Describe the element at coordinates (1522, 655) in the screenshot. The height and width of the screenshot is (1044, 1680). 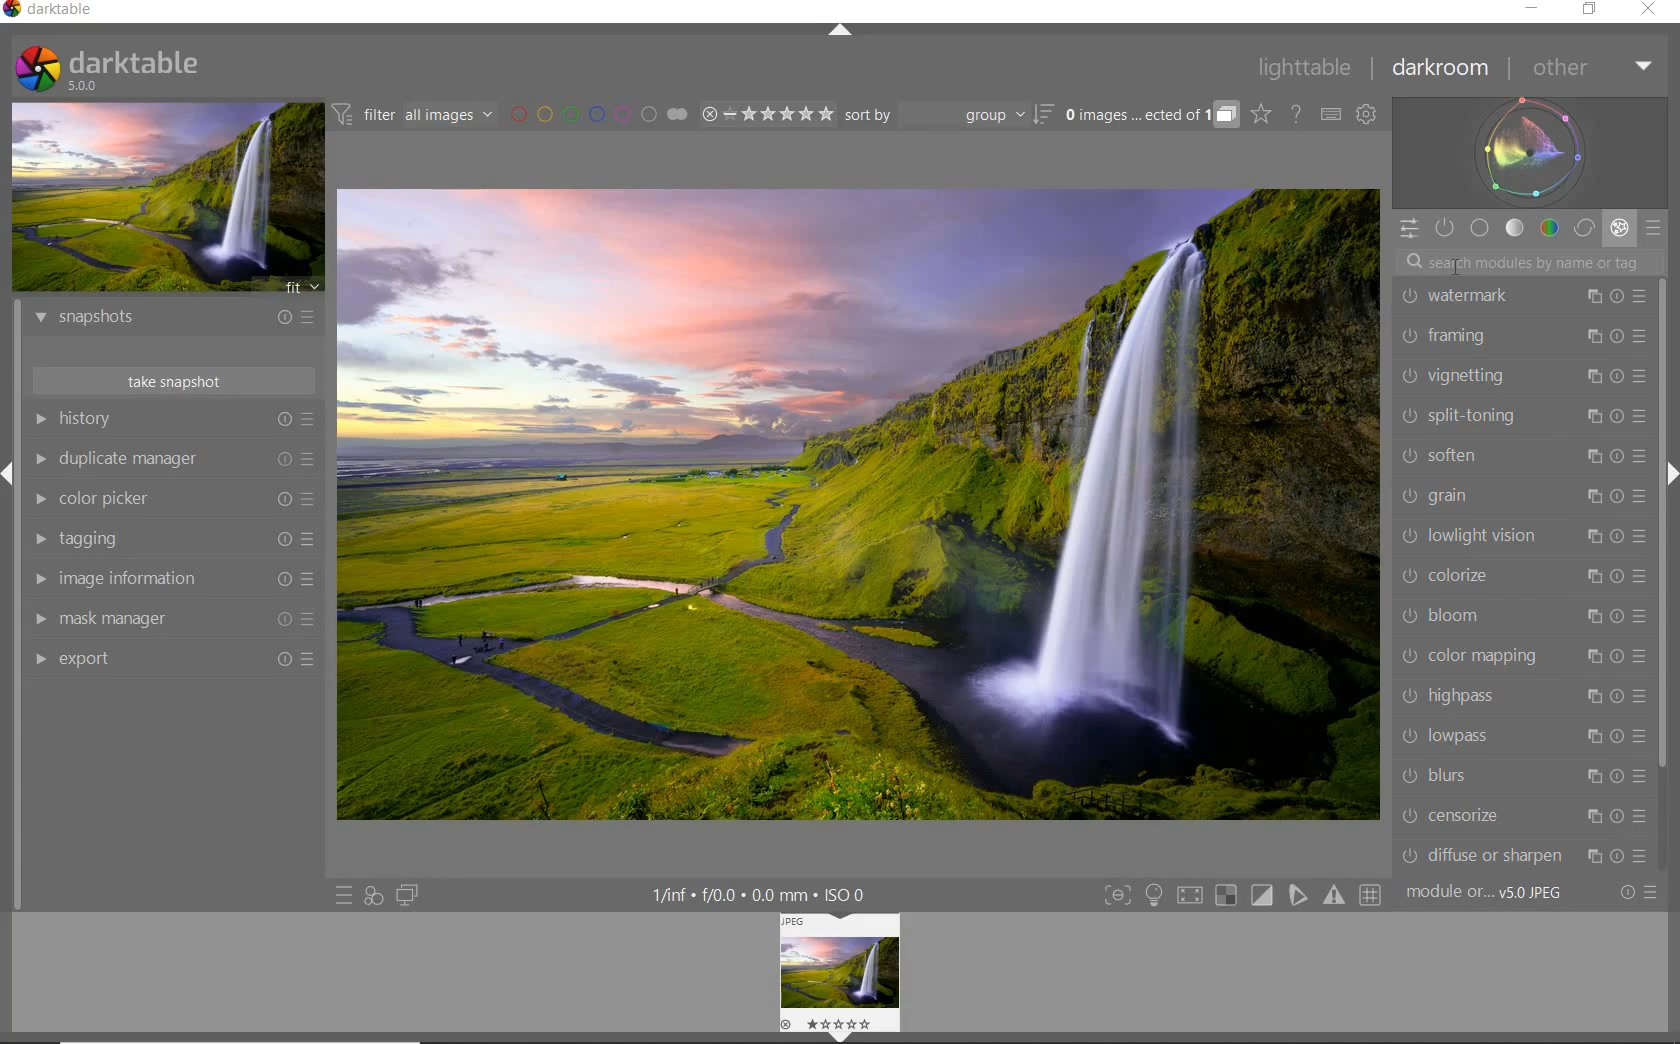
I see `color mapping` at that location.